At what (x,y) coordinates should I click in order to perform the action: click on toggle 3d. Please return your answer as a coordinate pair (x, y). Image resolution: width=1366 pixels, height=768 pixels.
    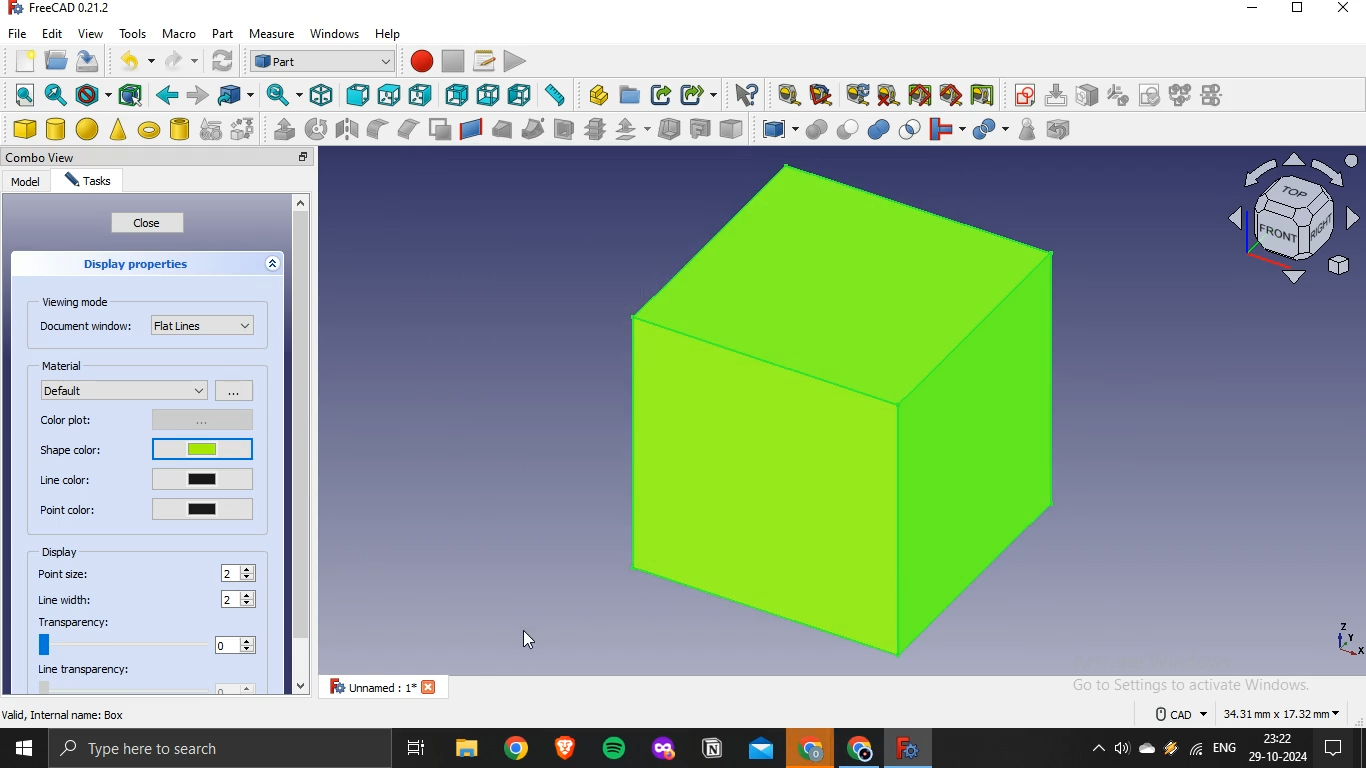
    Looking at the image, I should click on (951, 95).